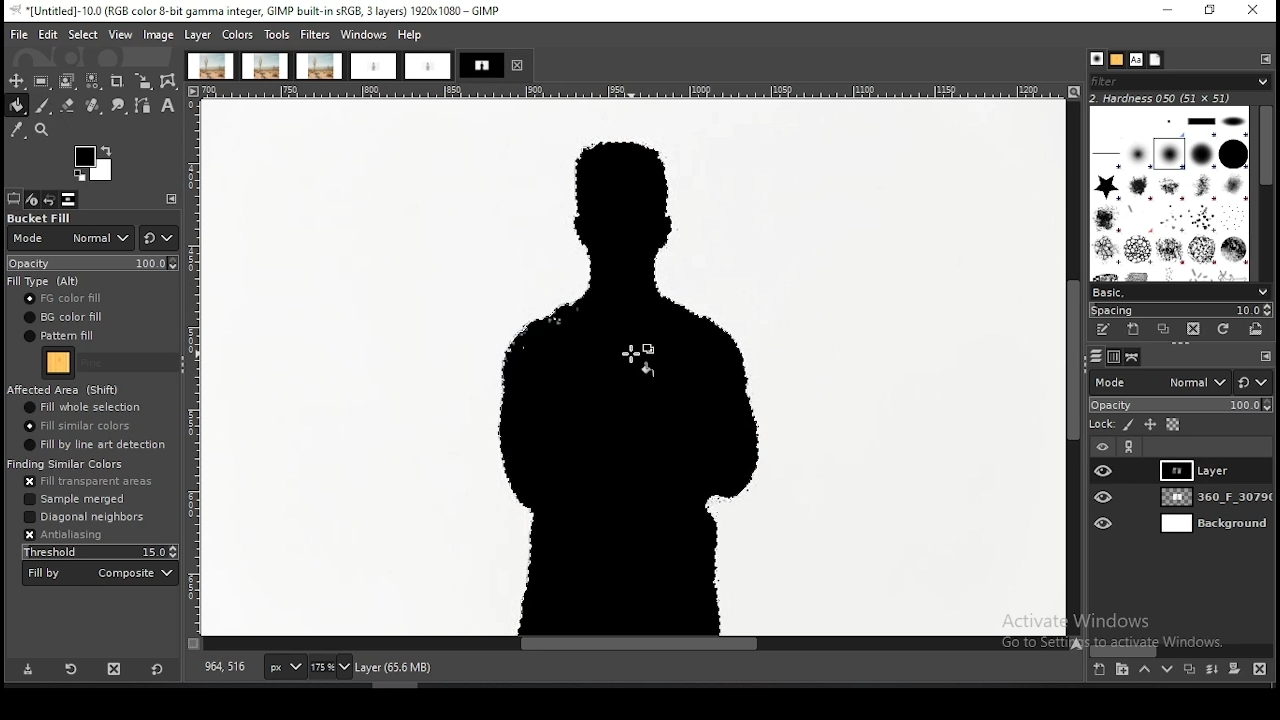 The height and width of the screenshot is (720, 1280). I want to click on bucket fill mode, so click(71, 232).